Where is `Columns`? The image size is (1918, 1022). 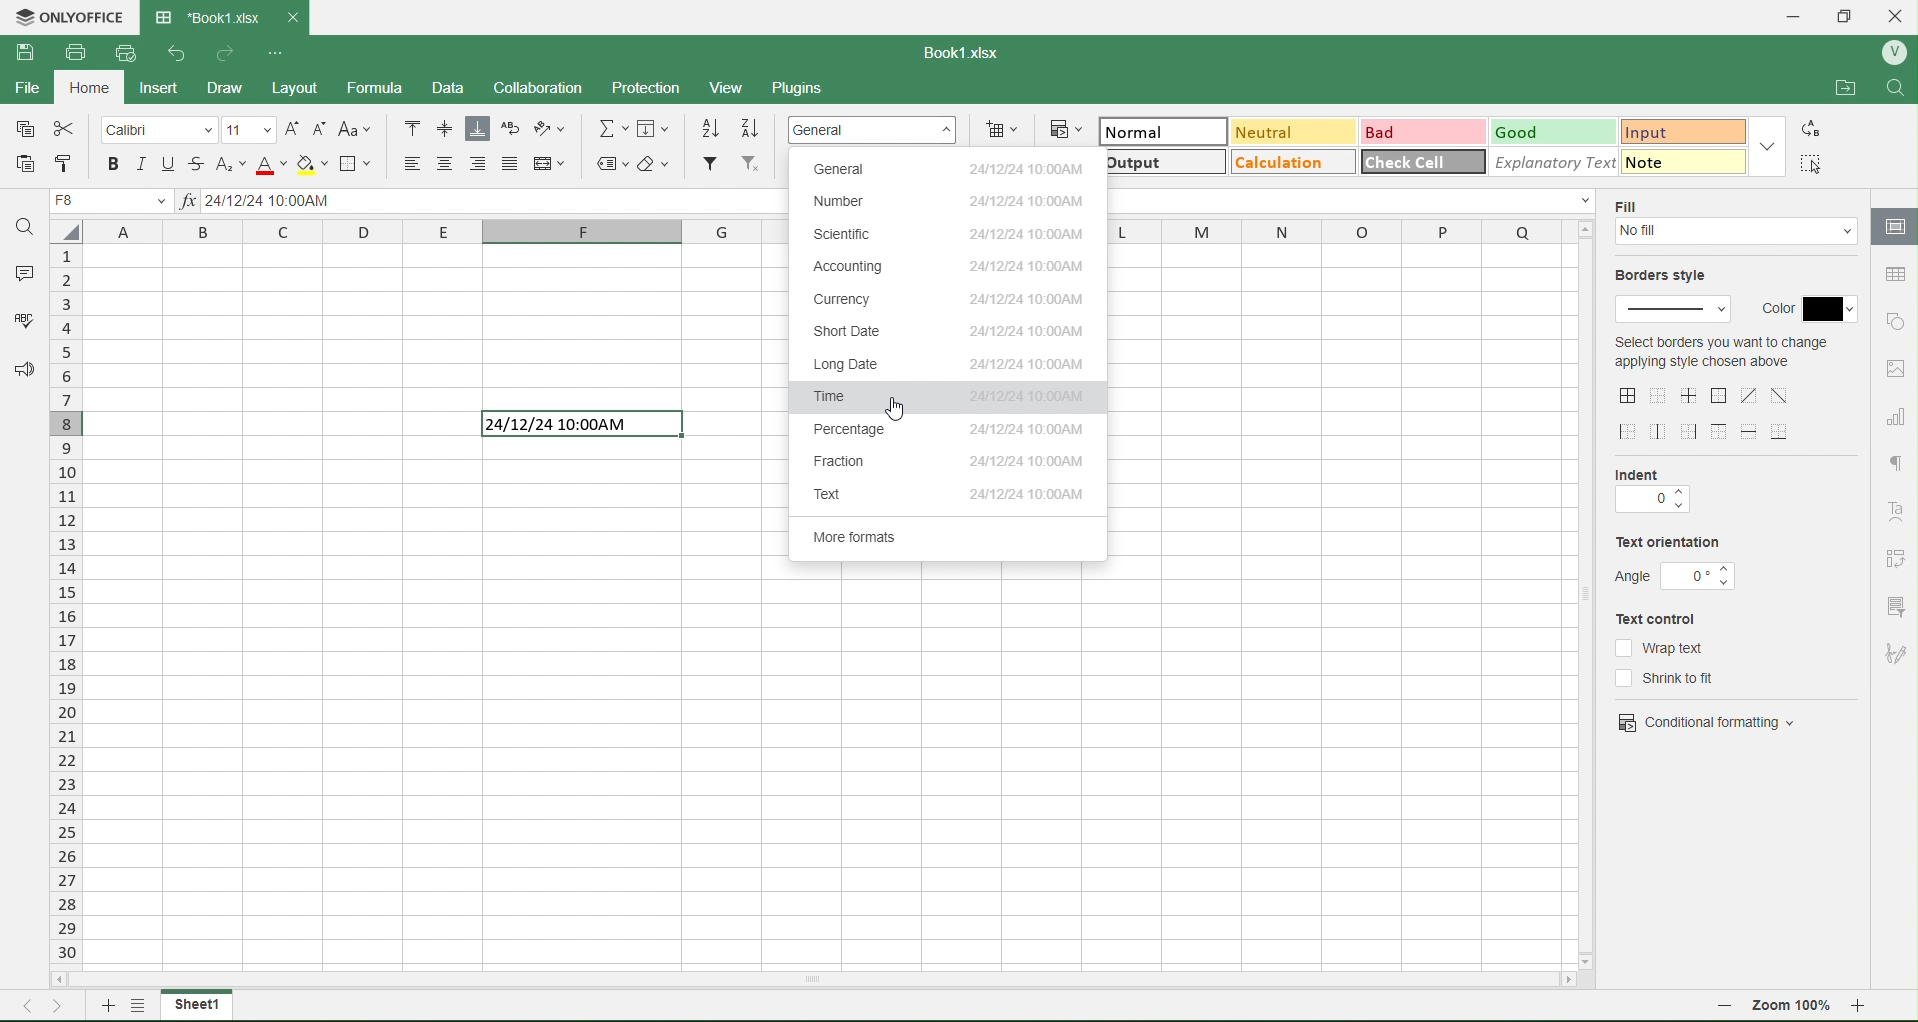 Columns is located at coordinates (440, 234).